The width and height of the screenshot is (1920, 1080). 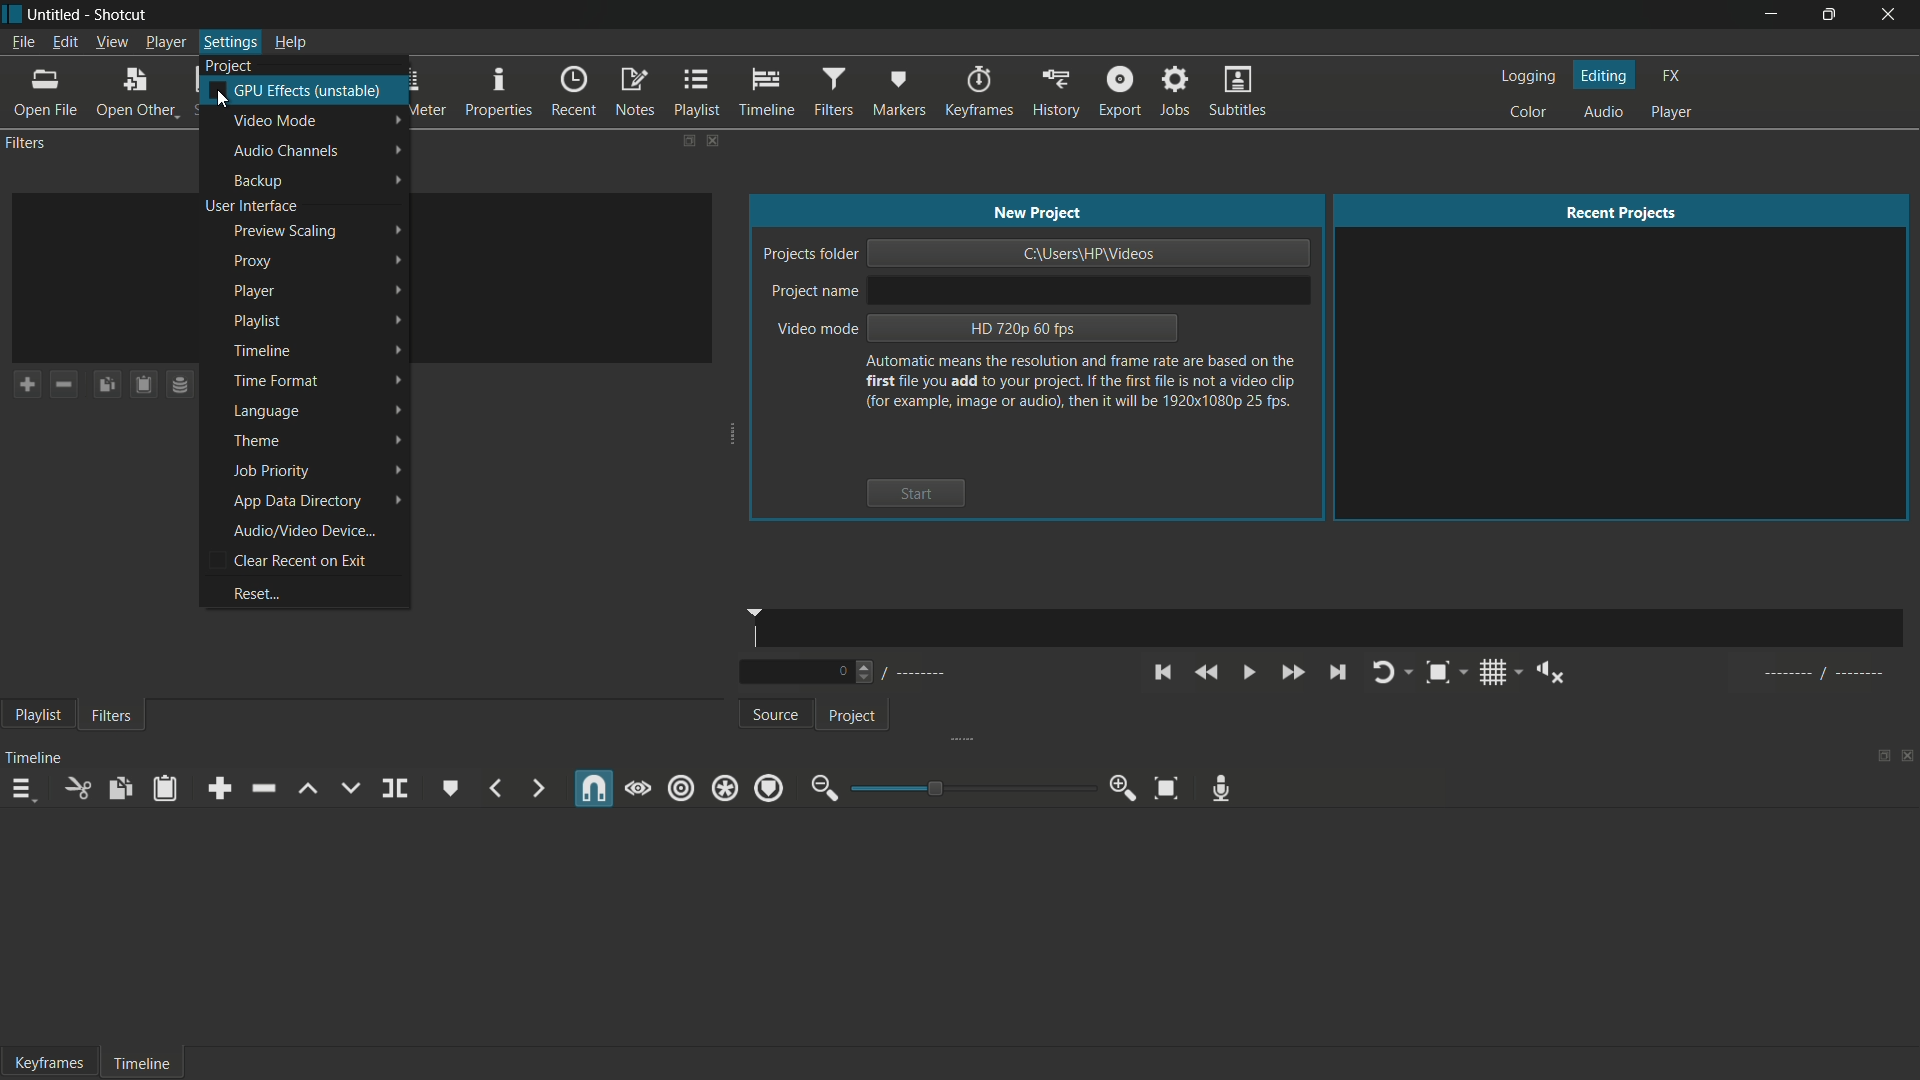 I want to click on lift, so click(x=305, y=789).